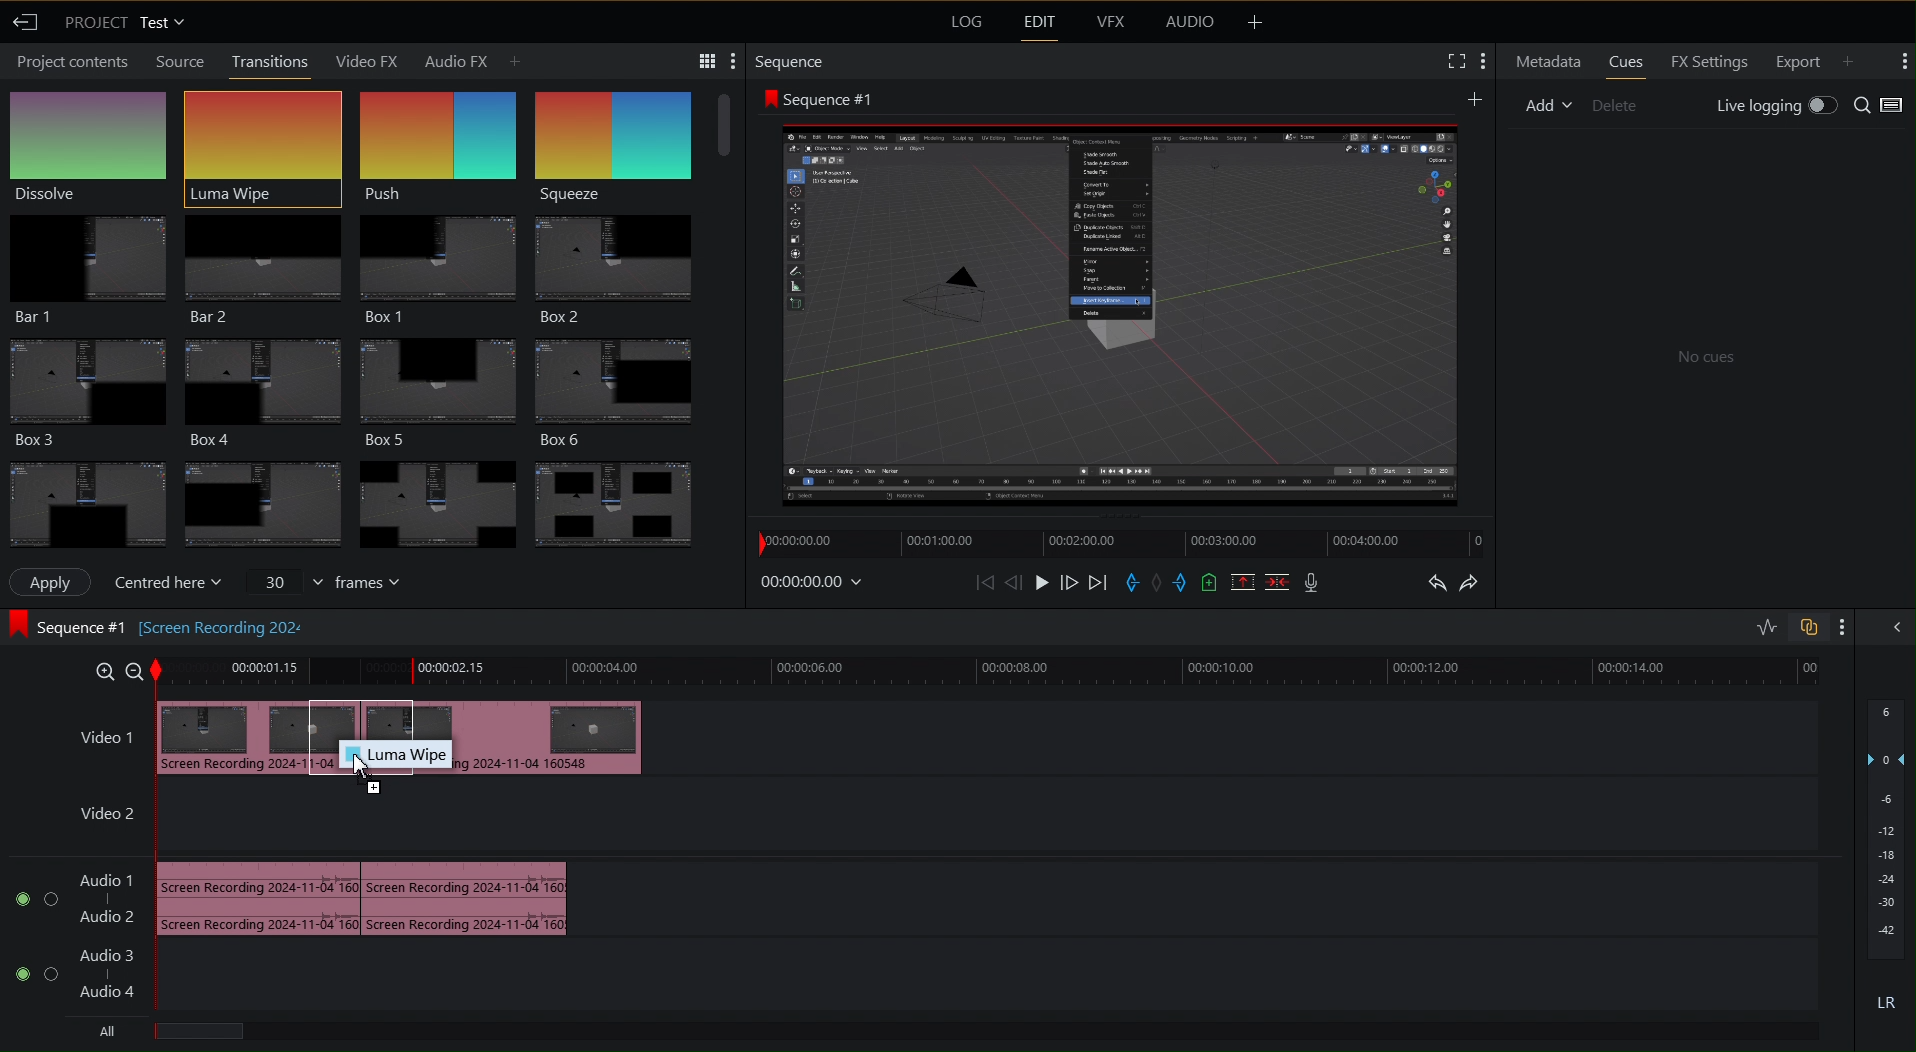 This screenshot has height=1052, width=1916. I want to click on Skip Forward, so click(1096, 583).